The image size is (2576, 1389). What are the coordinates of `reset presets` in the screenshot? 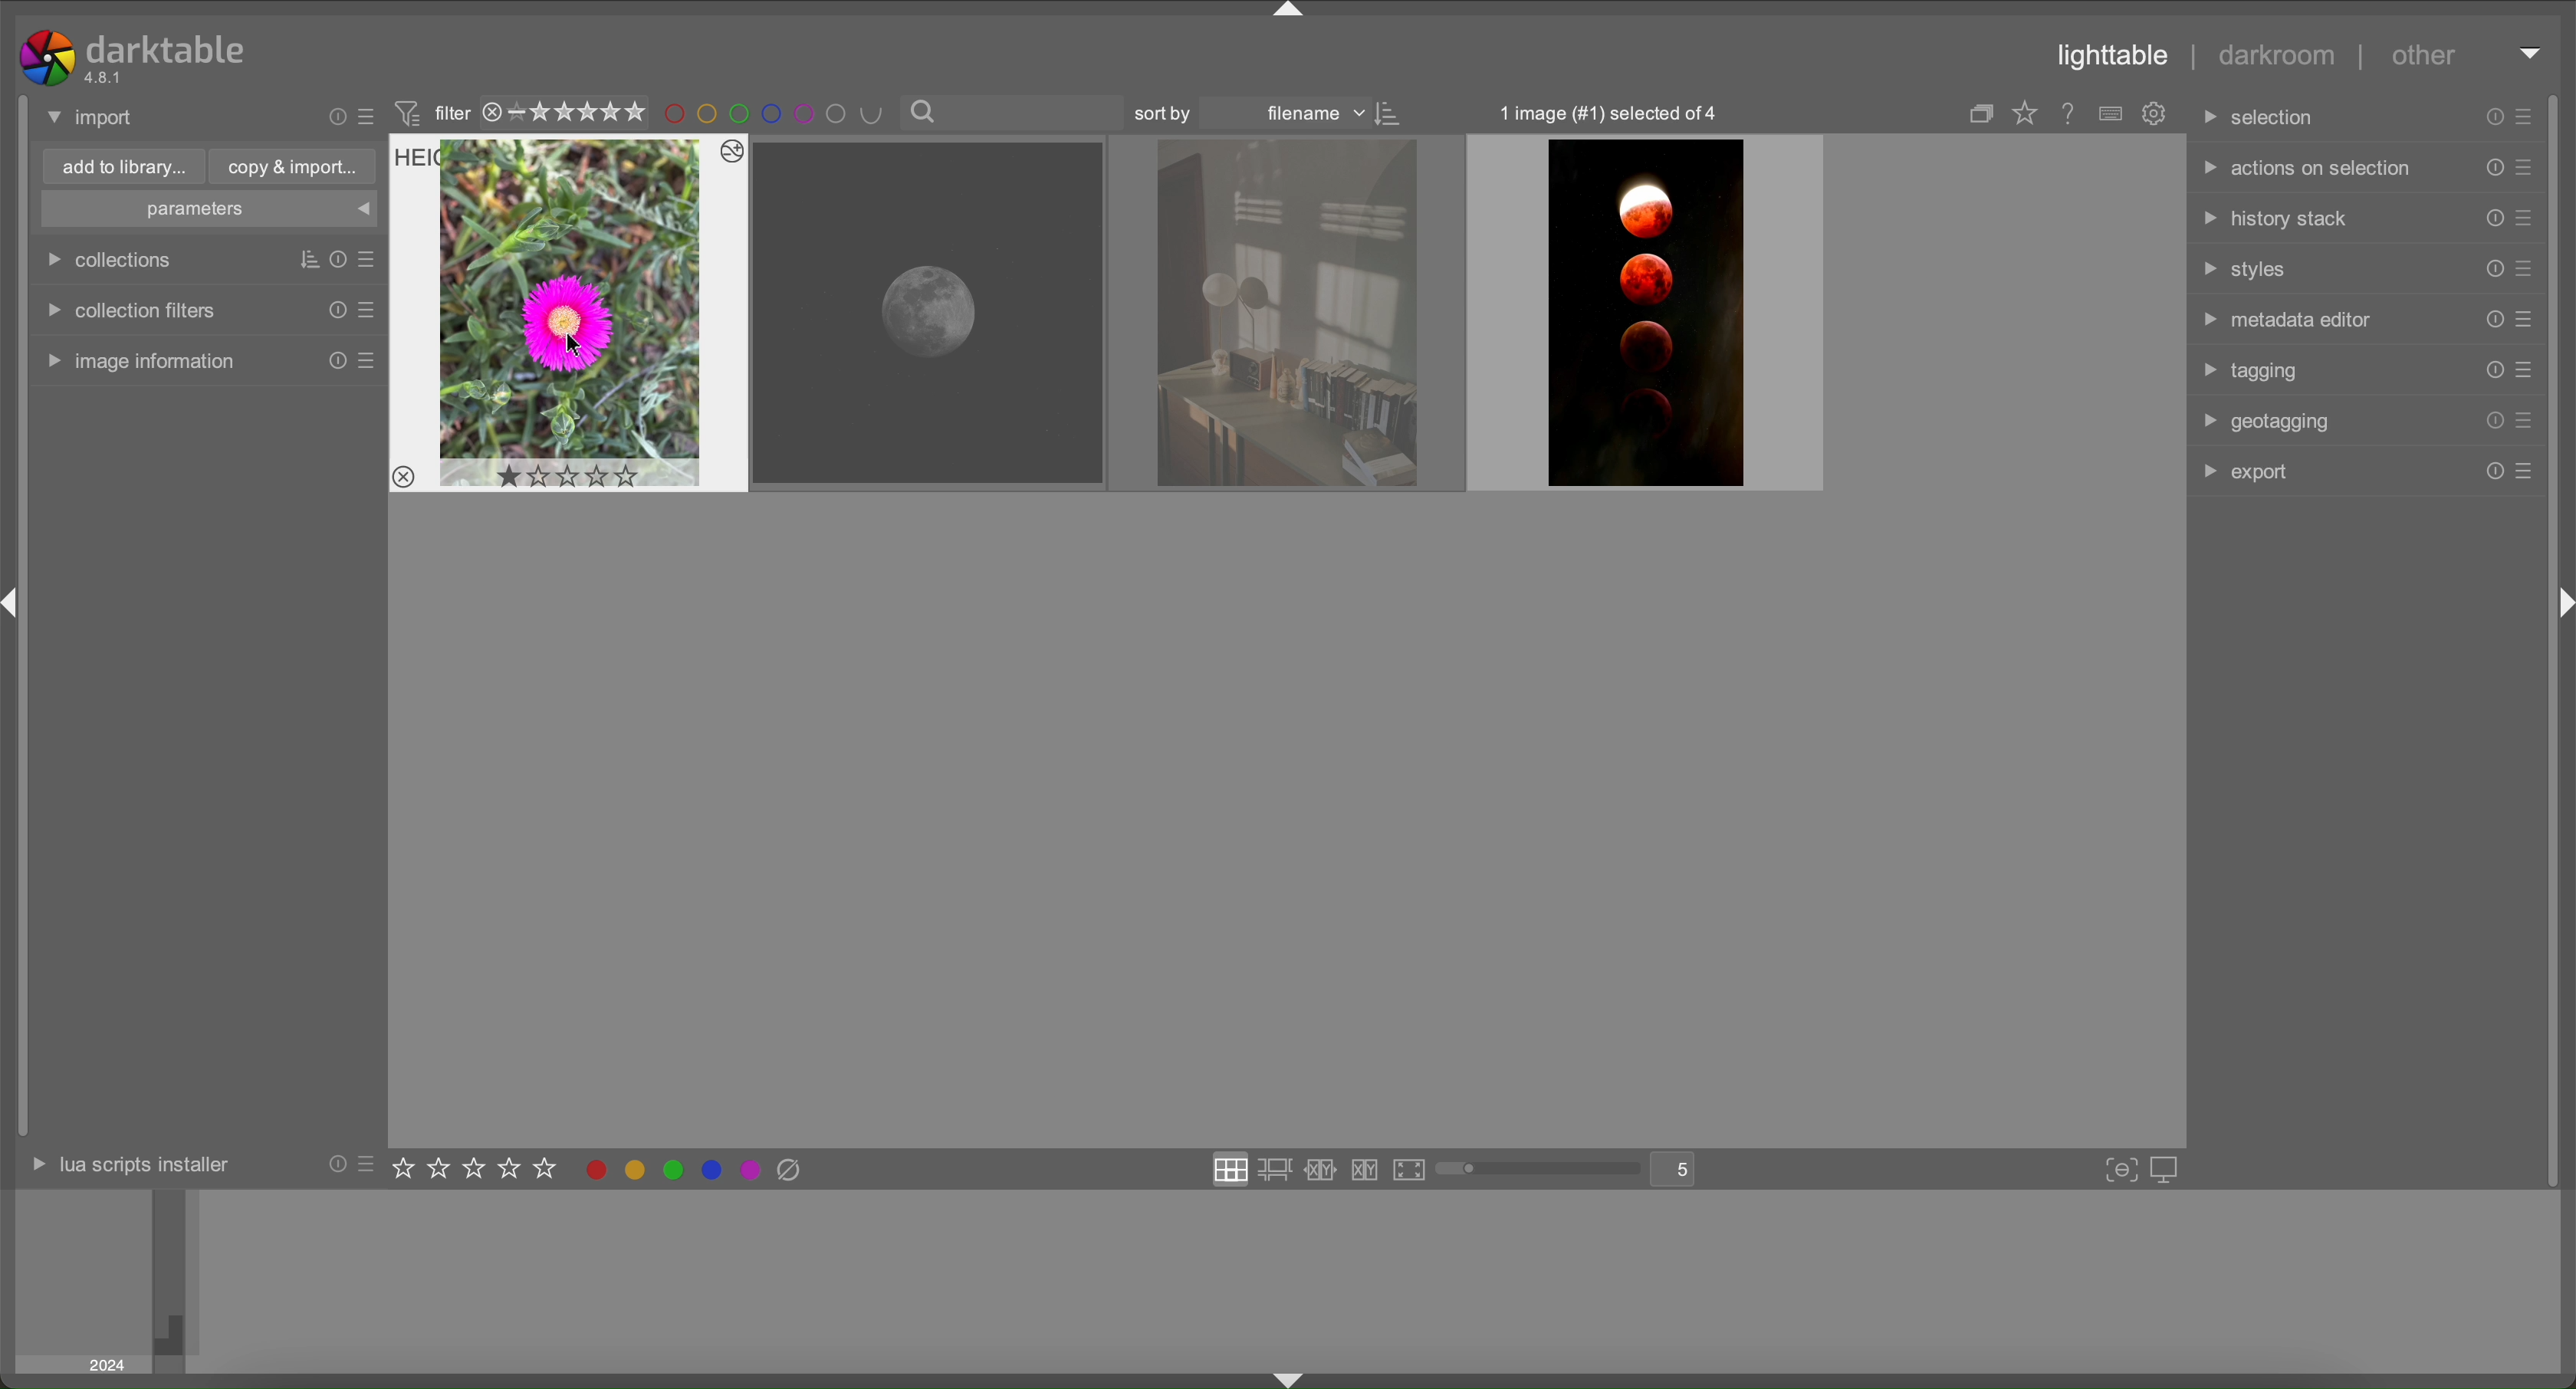 It's located at (2493, 218).